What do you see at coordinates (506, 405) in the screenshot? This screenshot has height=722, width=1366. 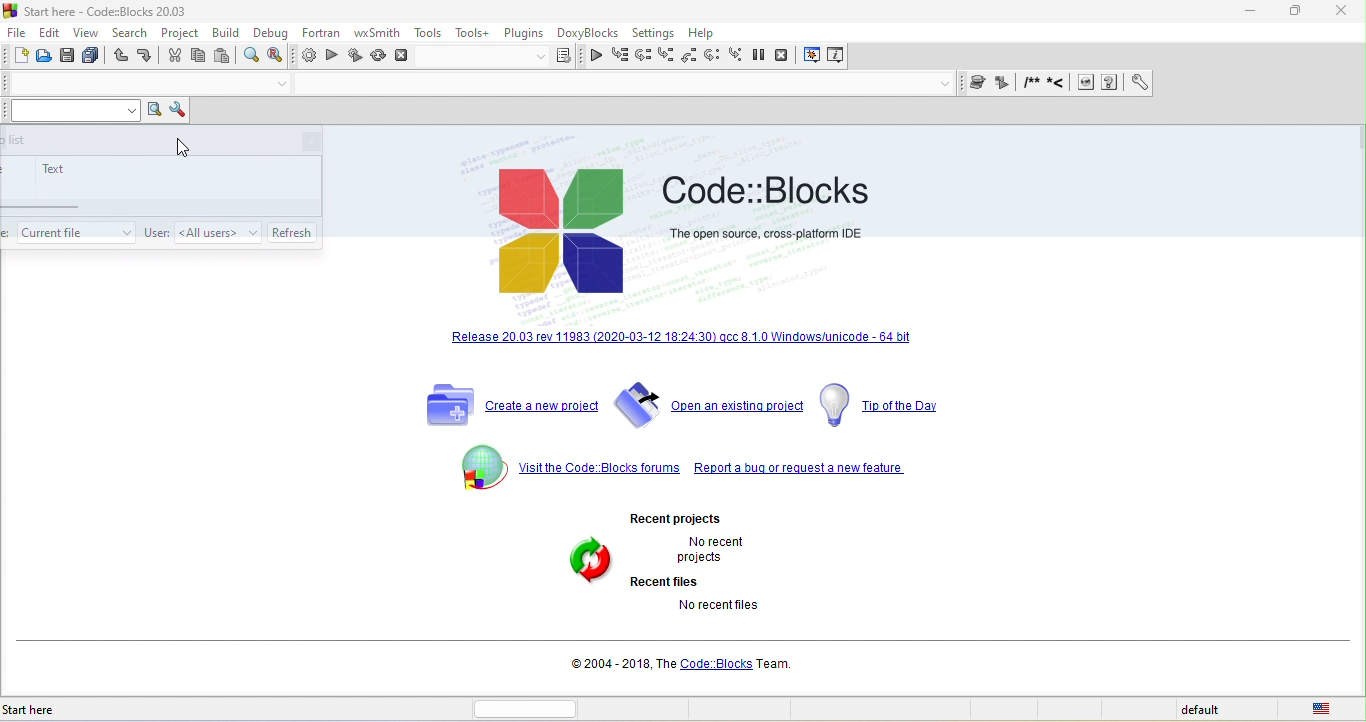 I see `create a new project` at bounding box center [506, 405].